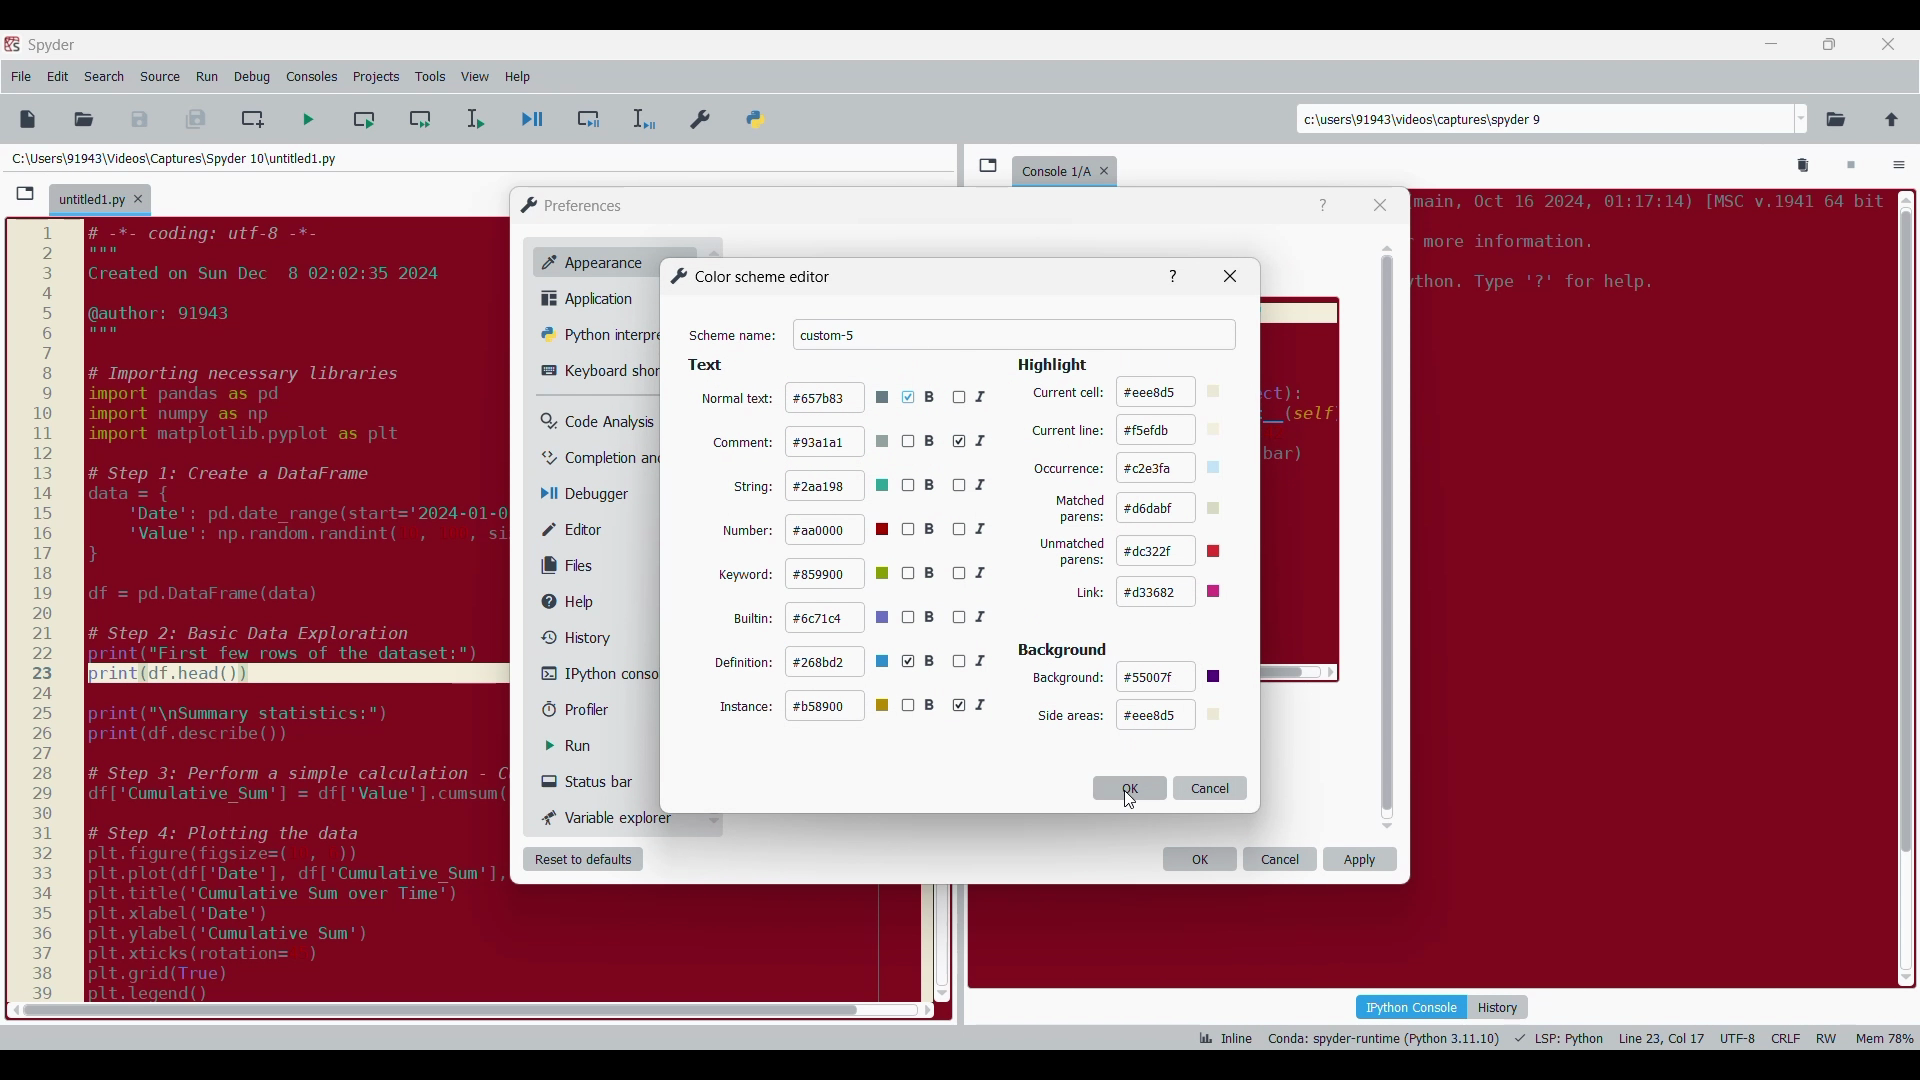 The height and width of the screenshot is (1080, 1920). I want to click on matched parens, so click(1080, 509).